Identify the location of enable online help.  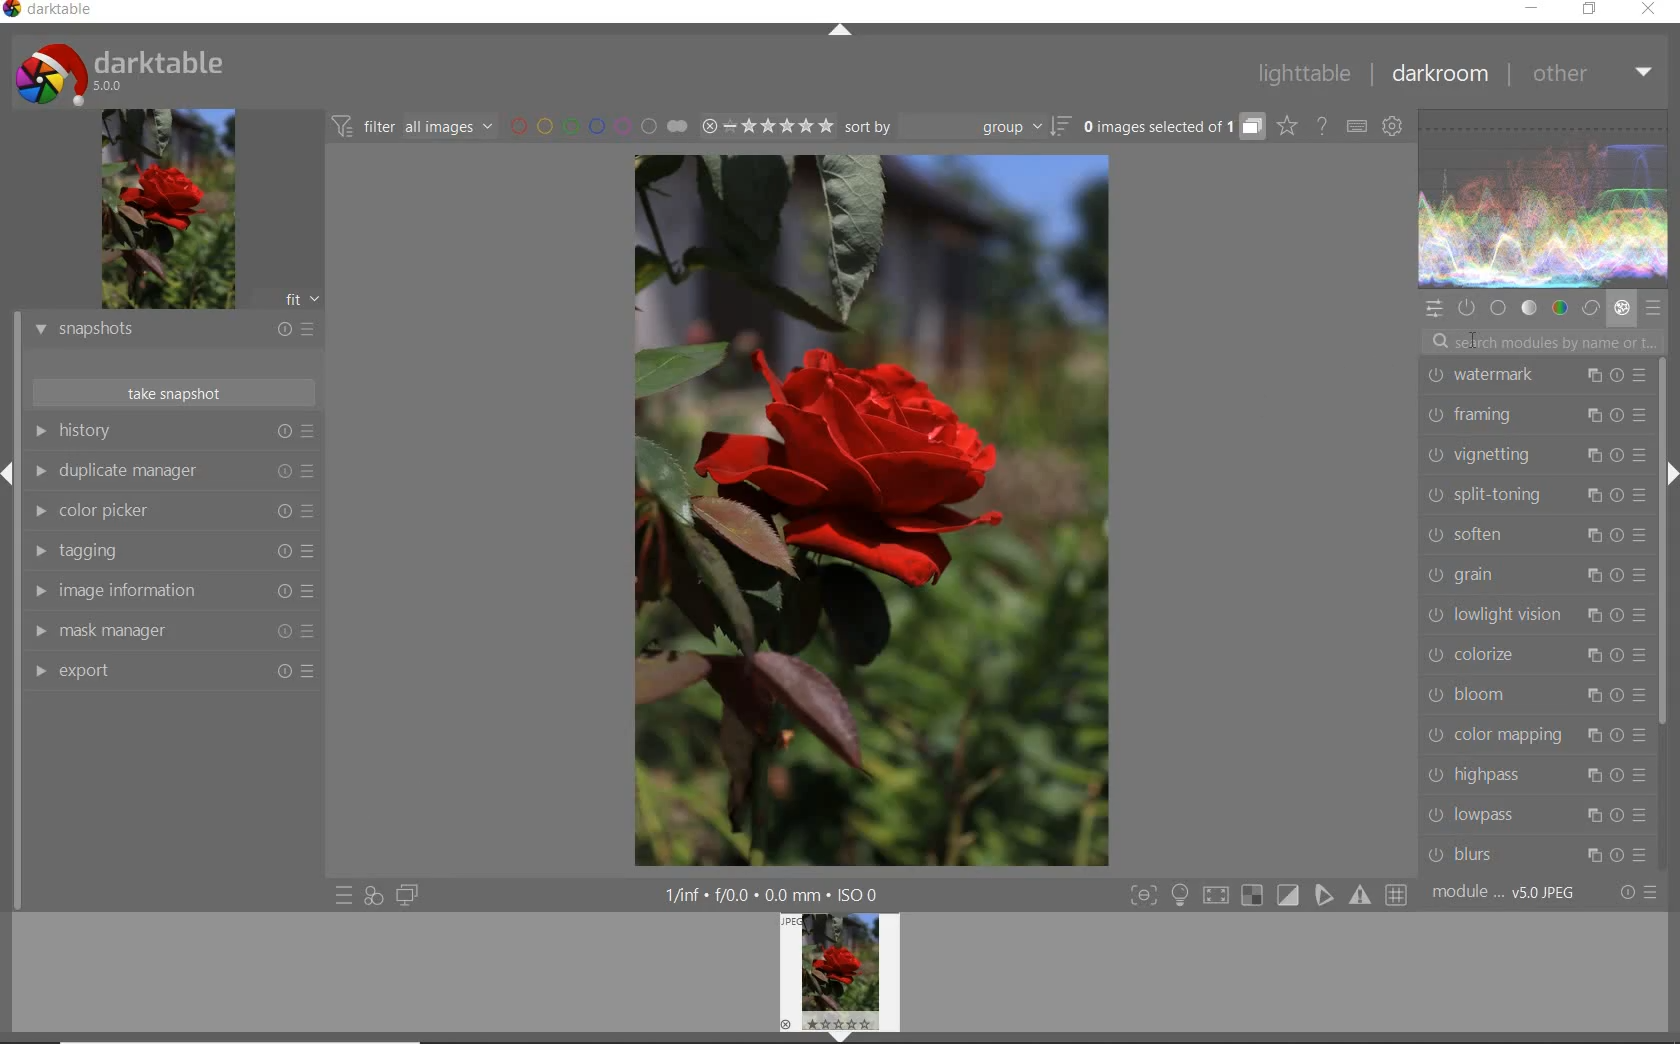
(1323, 126).